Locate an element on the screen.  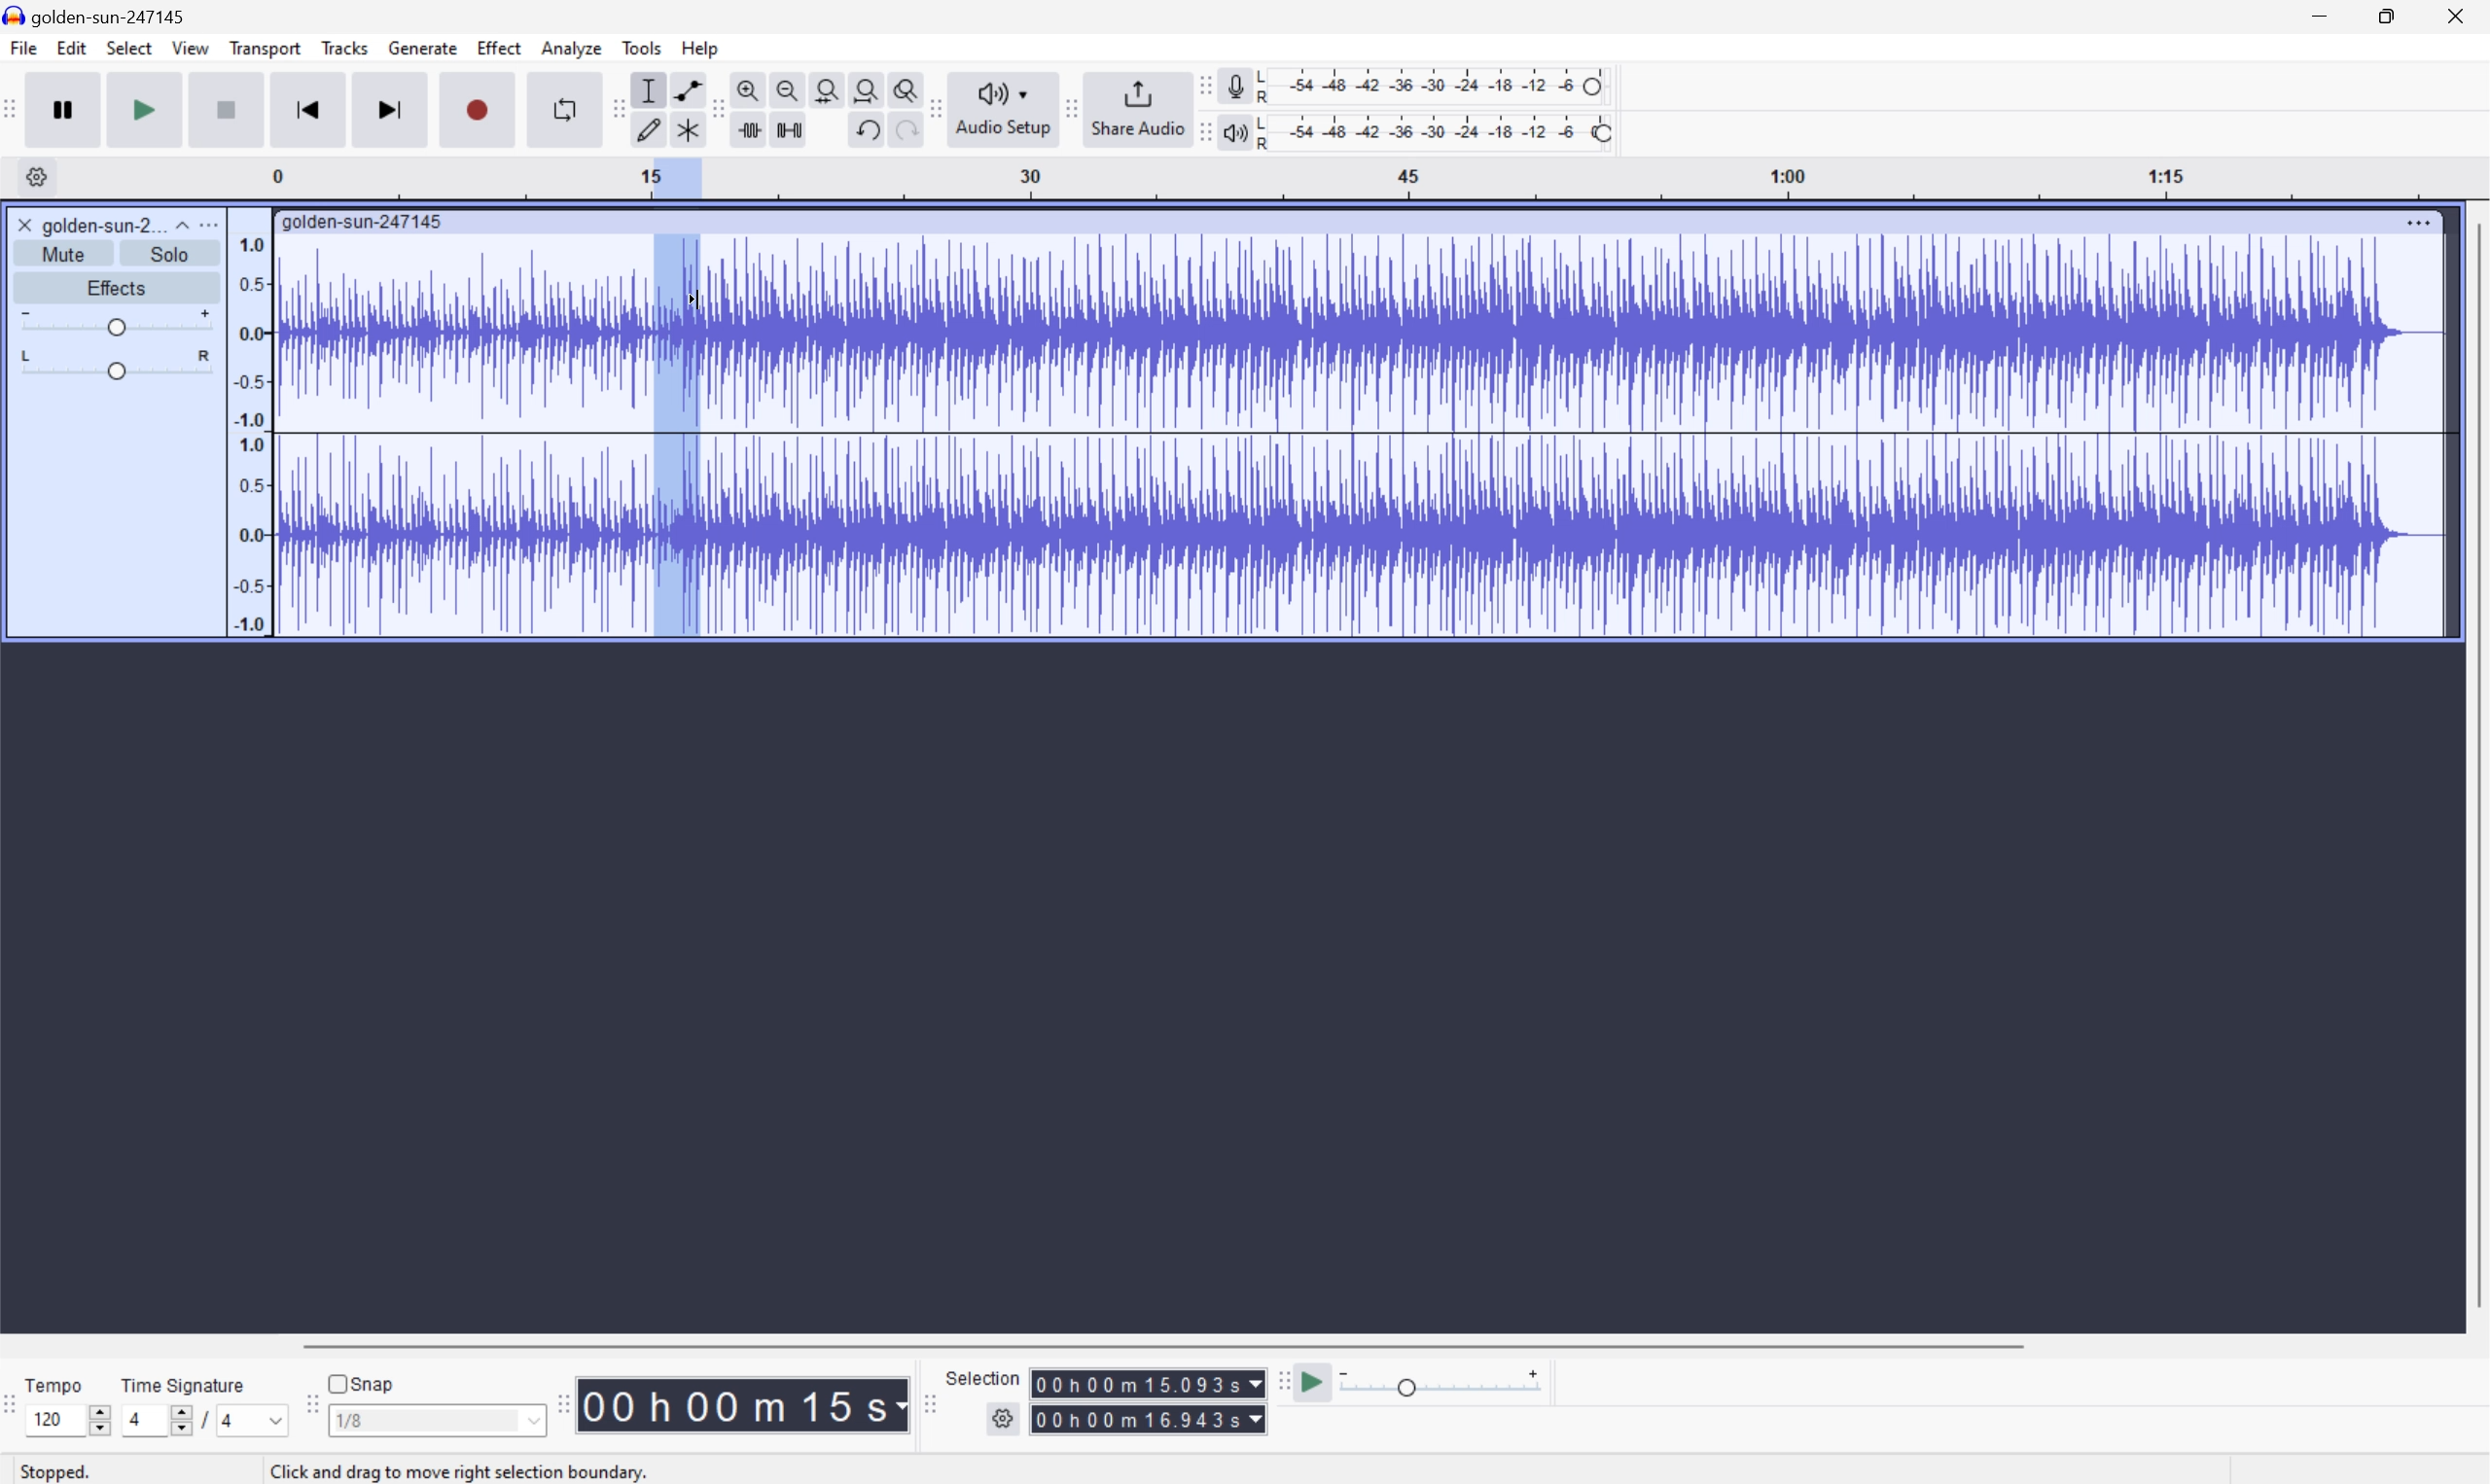
Audacity audio setup toolbar is located at coordinates (934, 108).